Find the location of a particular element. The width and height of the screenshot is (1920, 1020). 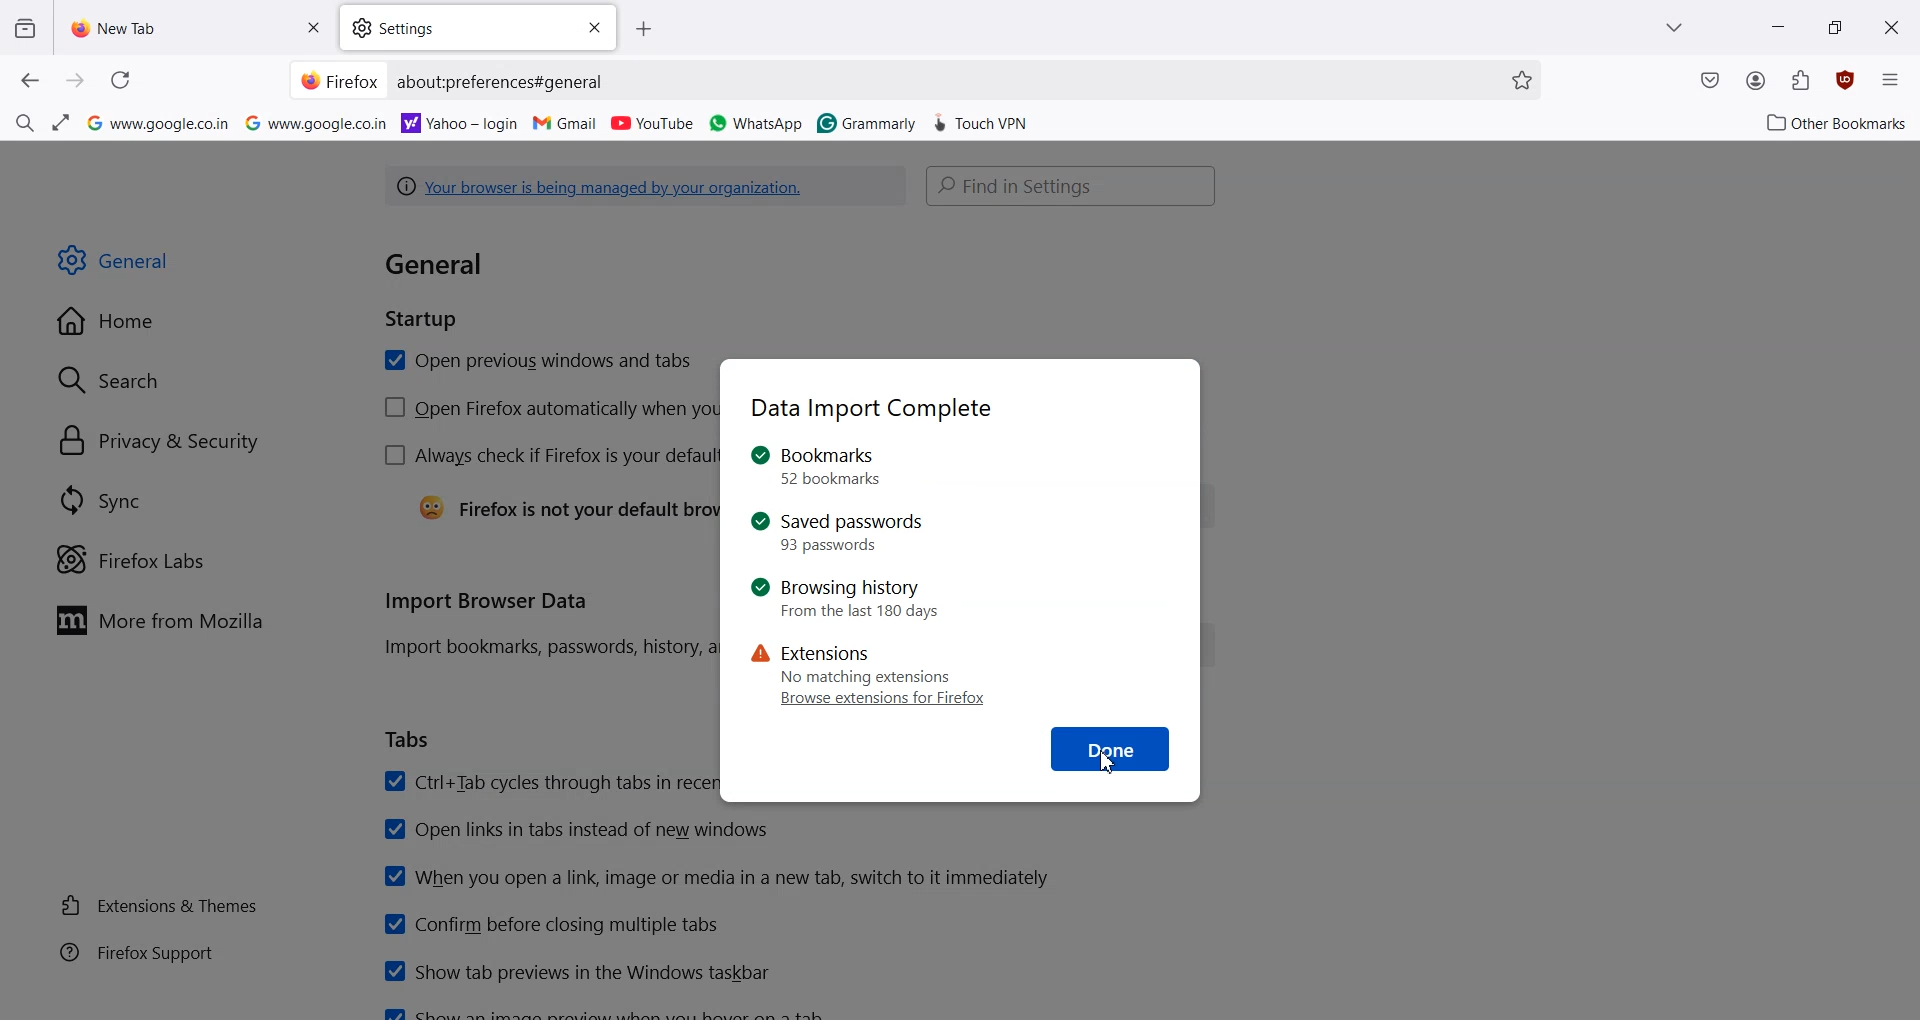

Extensions is located at coordinates (856, 663).